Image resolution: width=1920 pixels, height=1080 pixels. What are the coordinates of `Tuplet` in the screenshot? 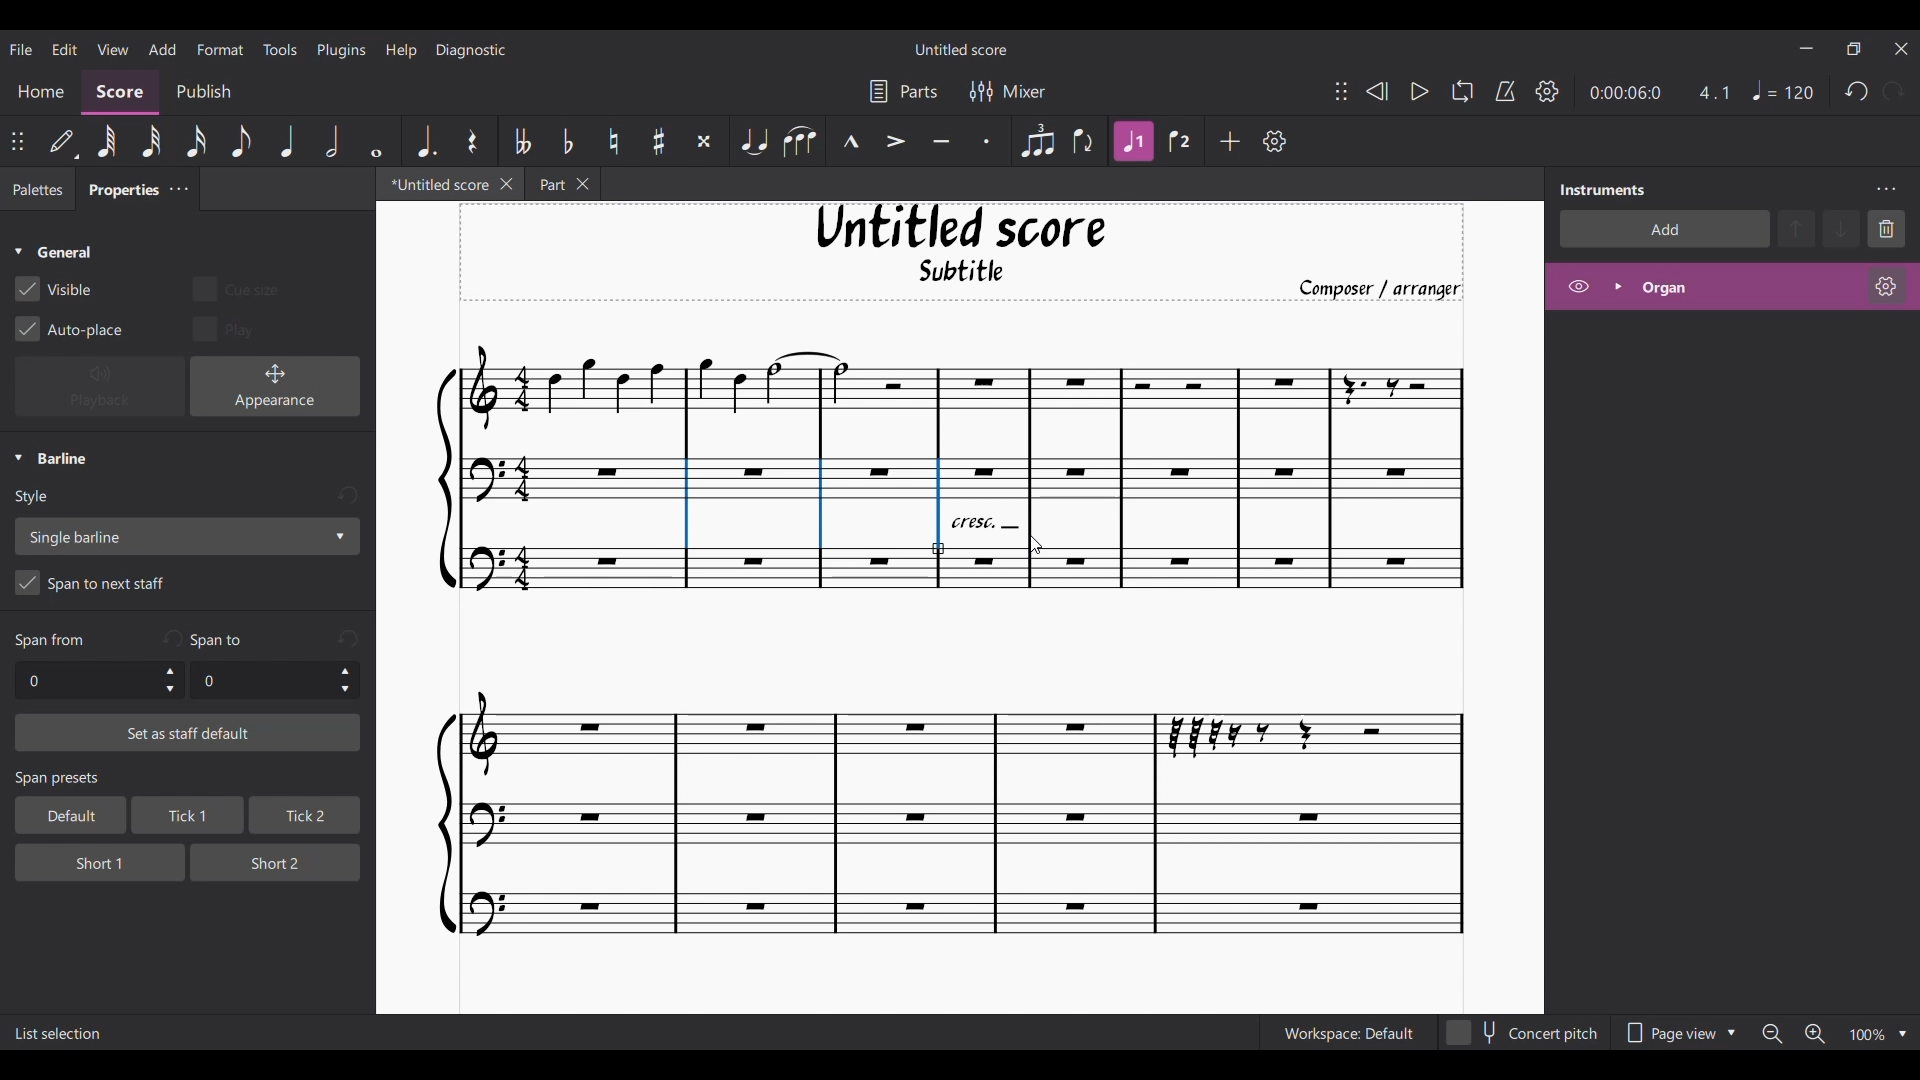 It's located at (1036, 141).